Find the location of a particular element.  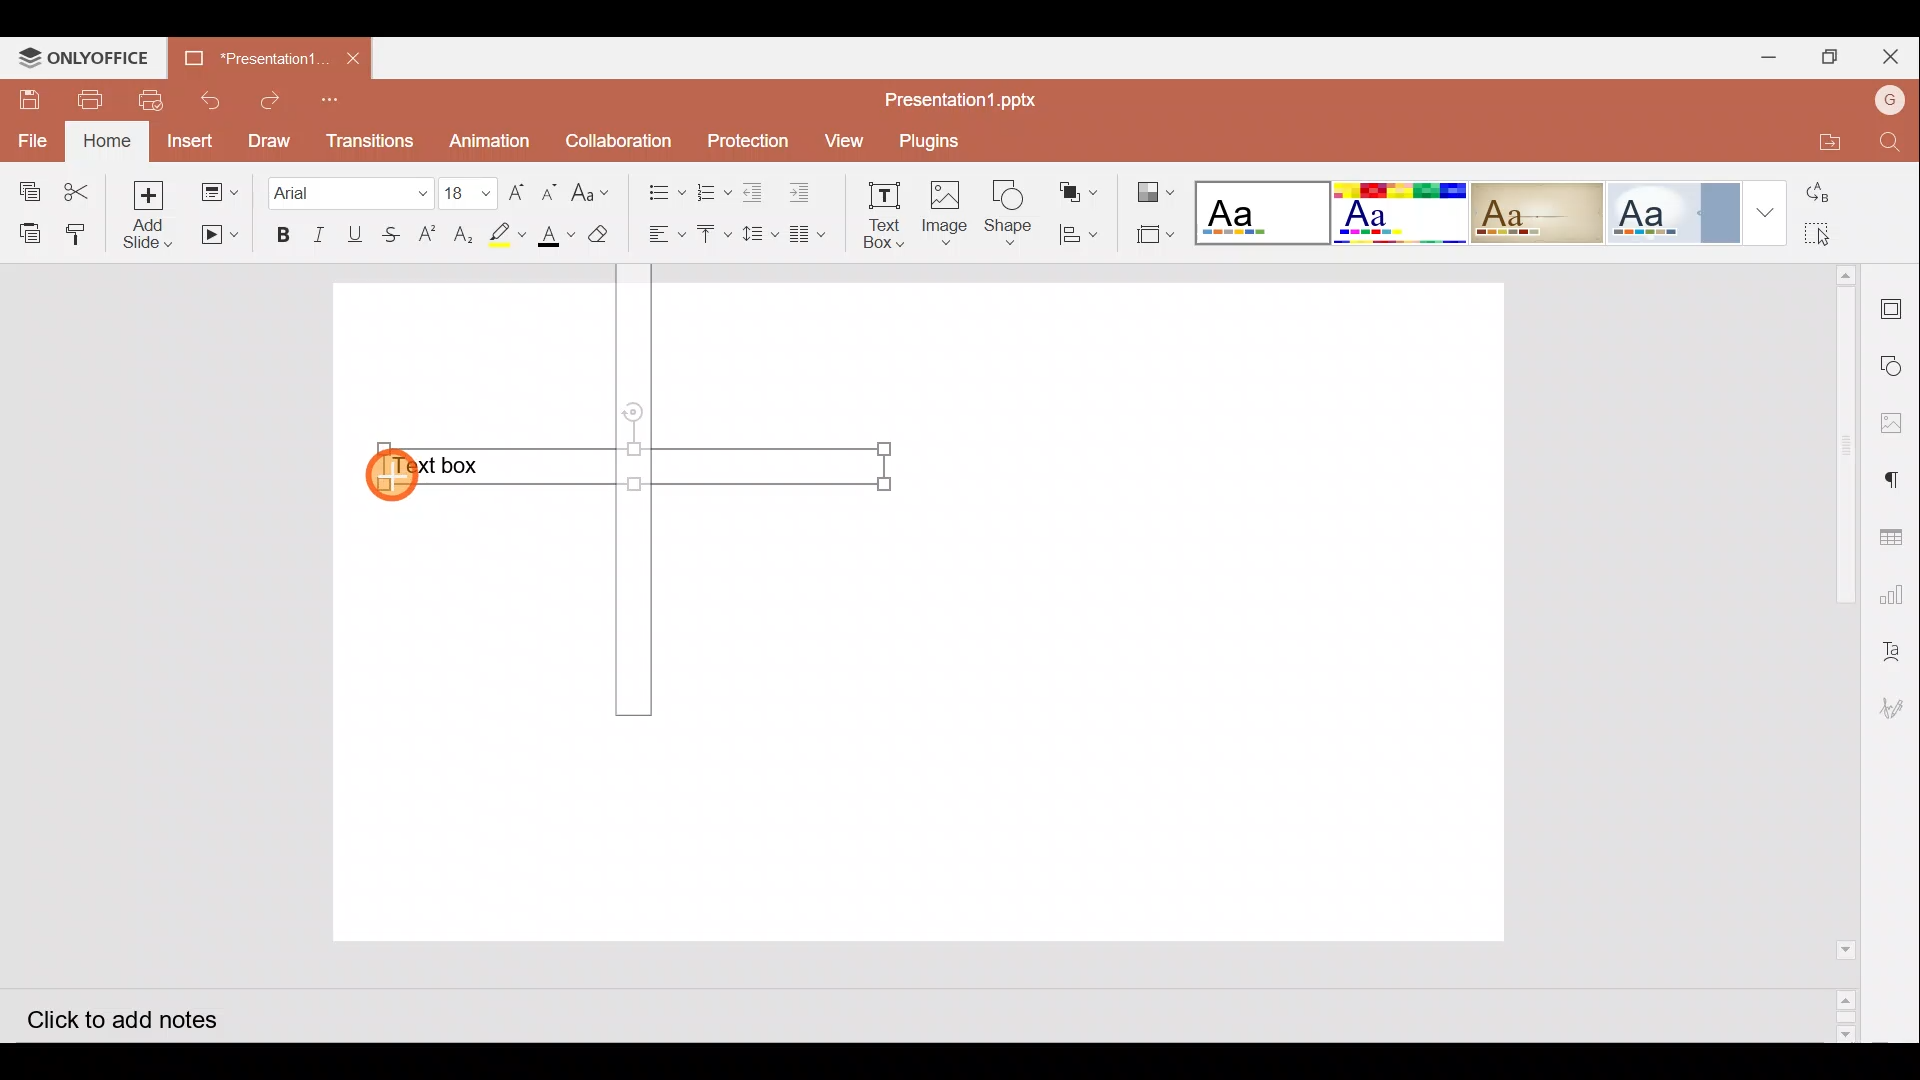

Save is located at coordinates (25, 100).